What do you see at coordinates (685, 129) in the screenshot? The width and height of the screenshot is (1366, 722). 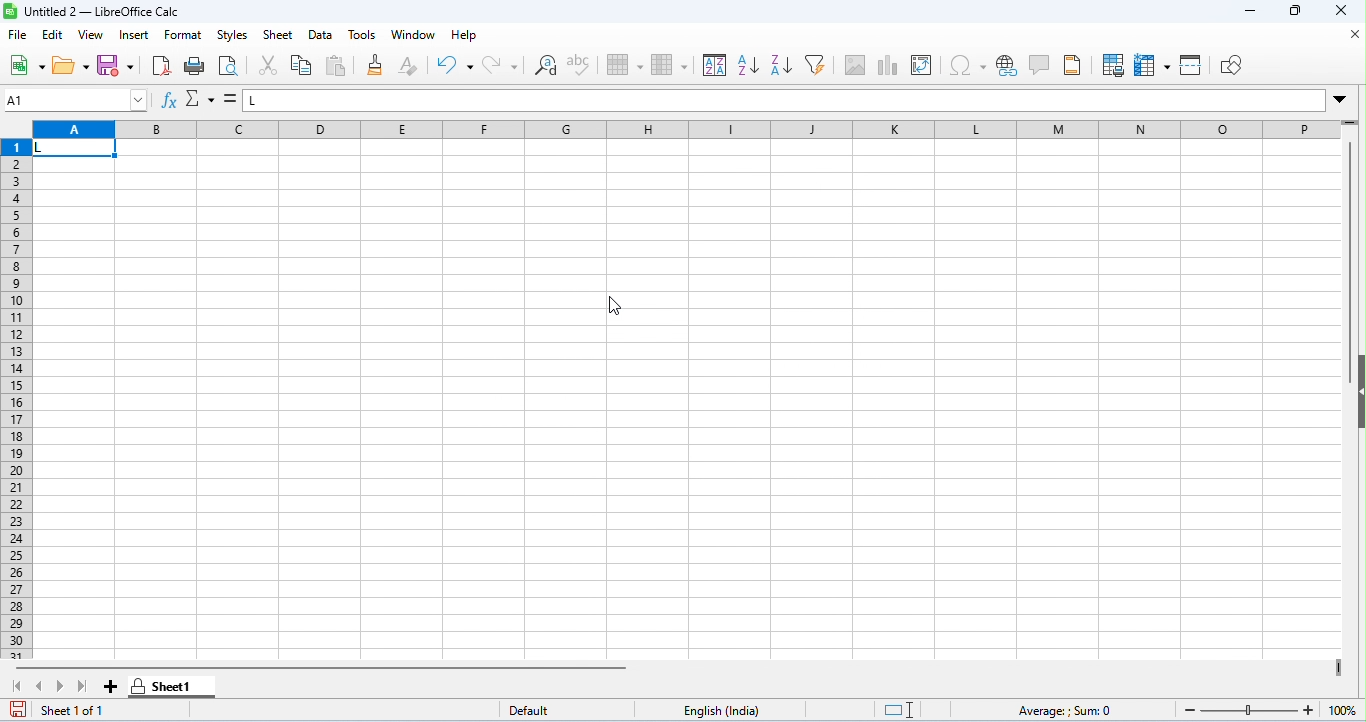 I see `column headings` at bounding box center [685, 129].